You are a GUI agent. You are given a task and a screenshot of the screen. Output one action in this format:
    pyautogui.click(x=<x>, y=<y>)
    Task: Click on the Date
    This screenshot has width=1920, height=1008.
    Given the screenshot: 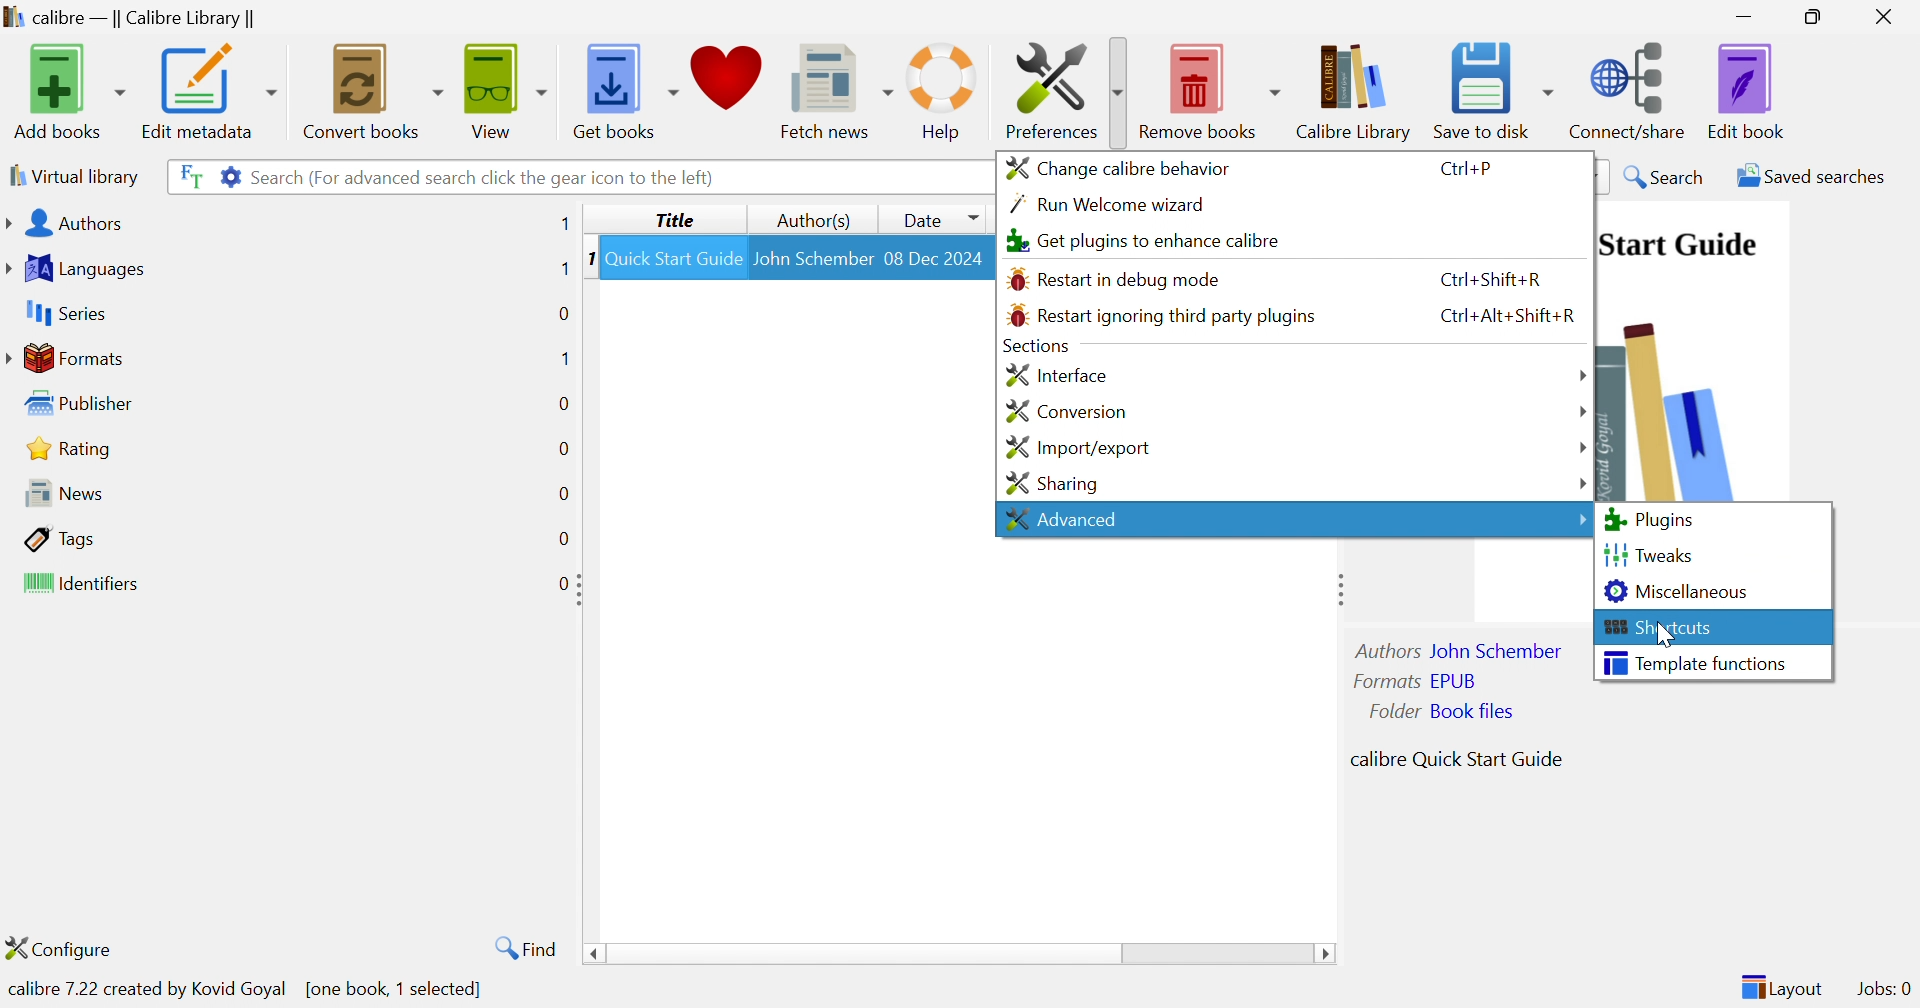 What is the action you would take?
    pyautogui.click(x=936, y=218)
    